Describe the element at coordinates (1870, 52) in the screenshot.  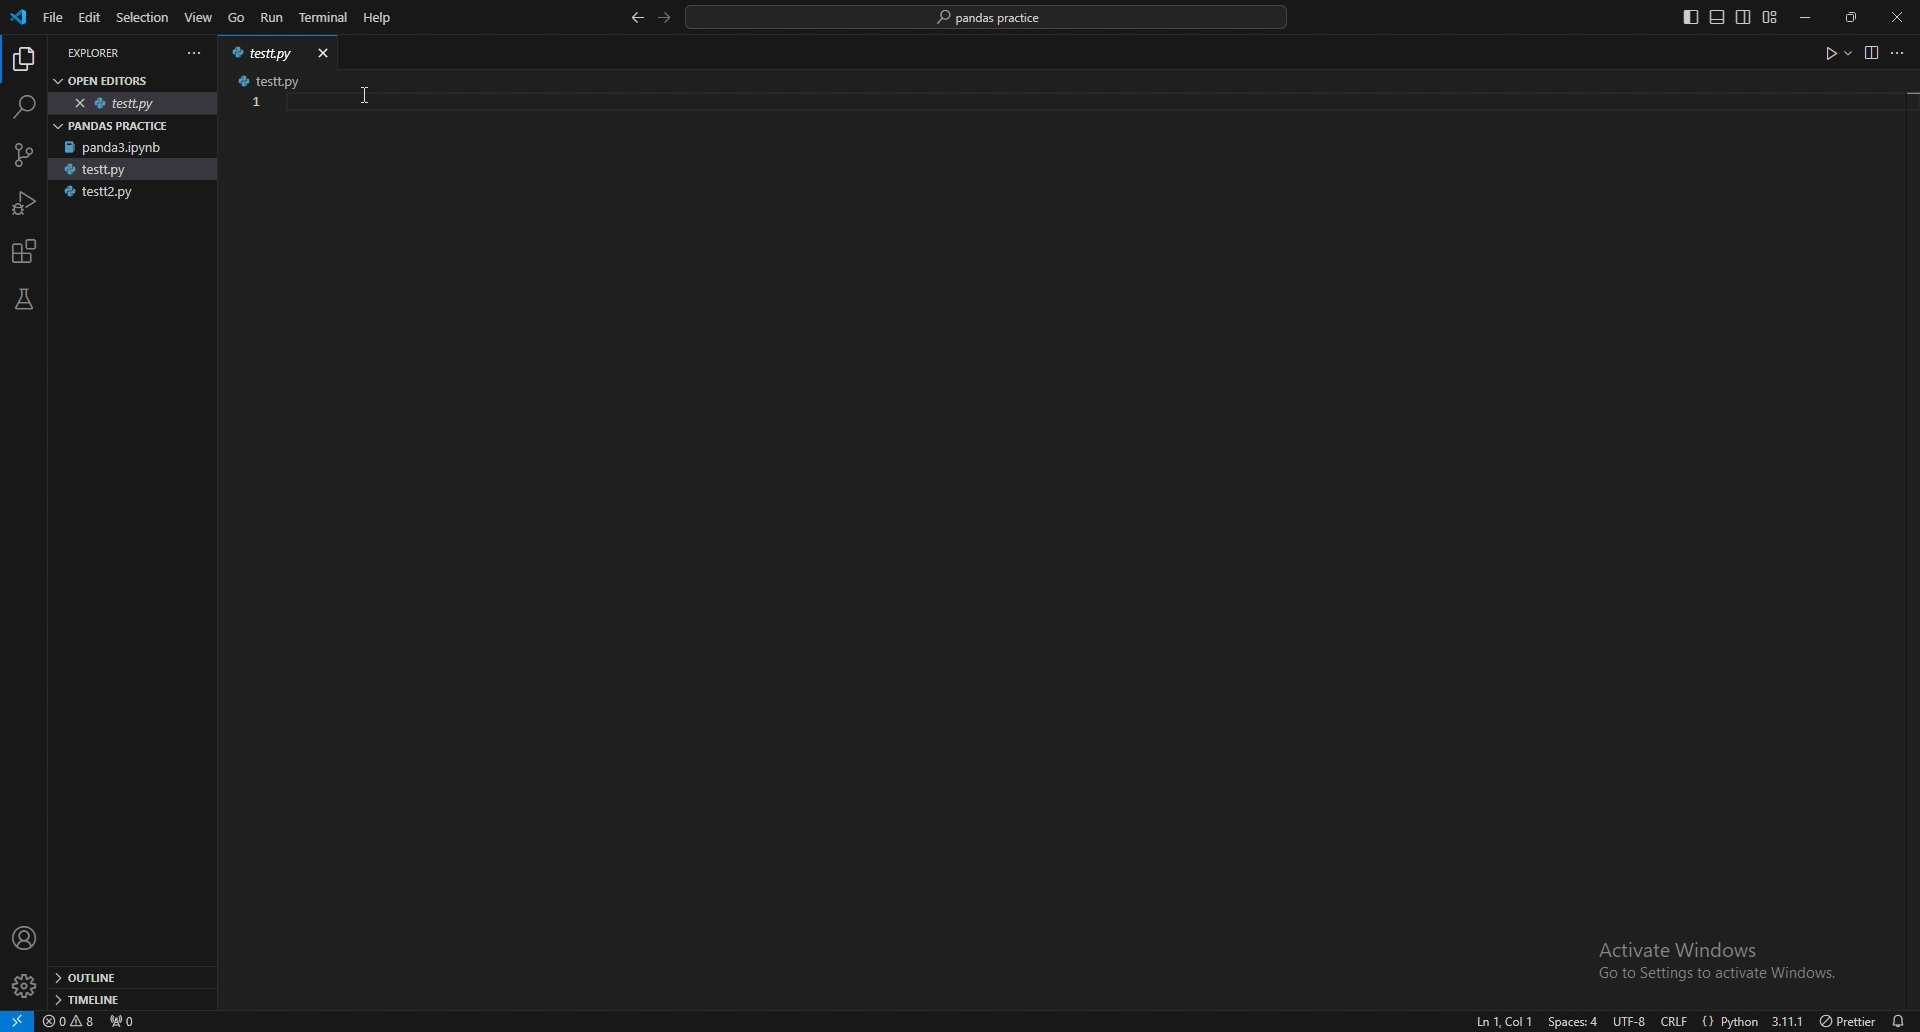
I see `view` at that location.